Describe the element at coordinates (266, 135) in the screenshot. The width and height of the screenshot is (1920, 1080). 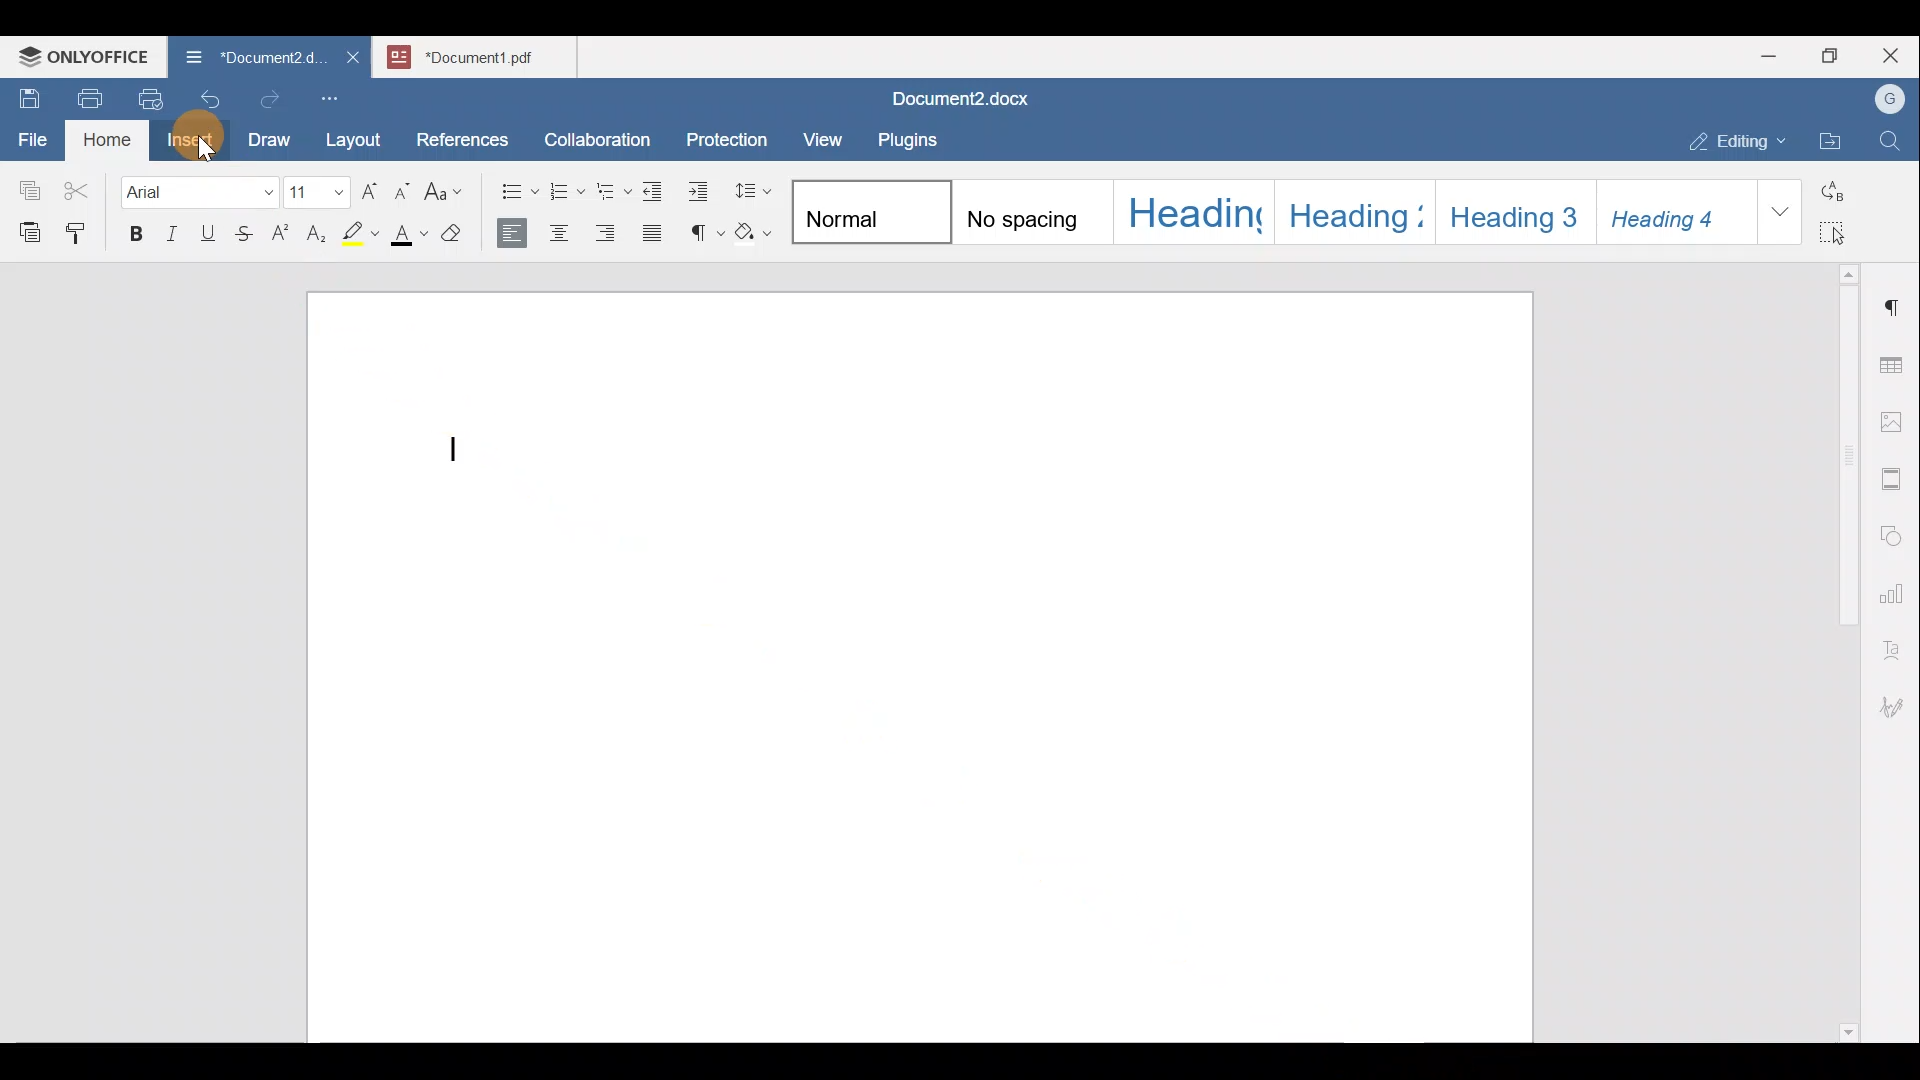
I see `Draw` at that location.